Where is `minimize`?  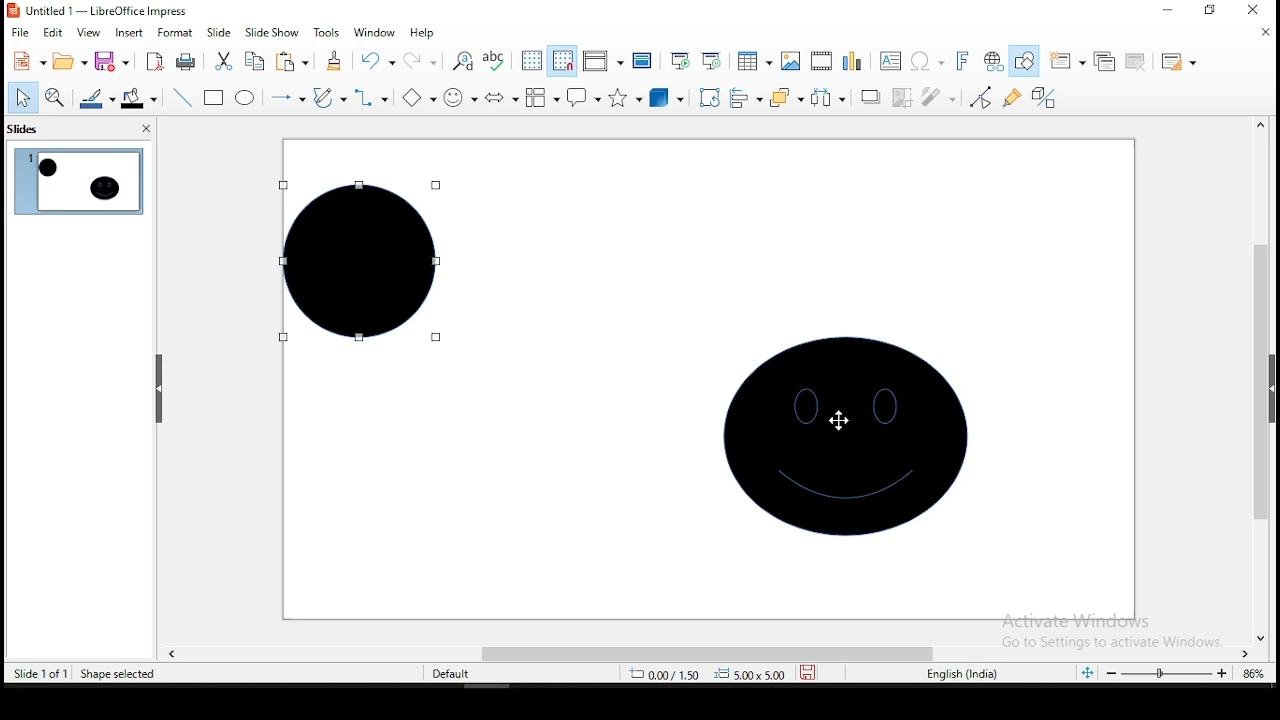 minimize is located at coordinates (1168, 10).